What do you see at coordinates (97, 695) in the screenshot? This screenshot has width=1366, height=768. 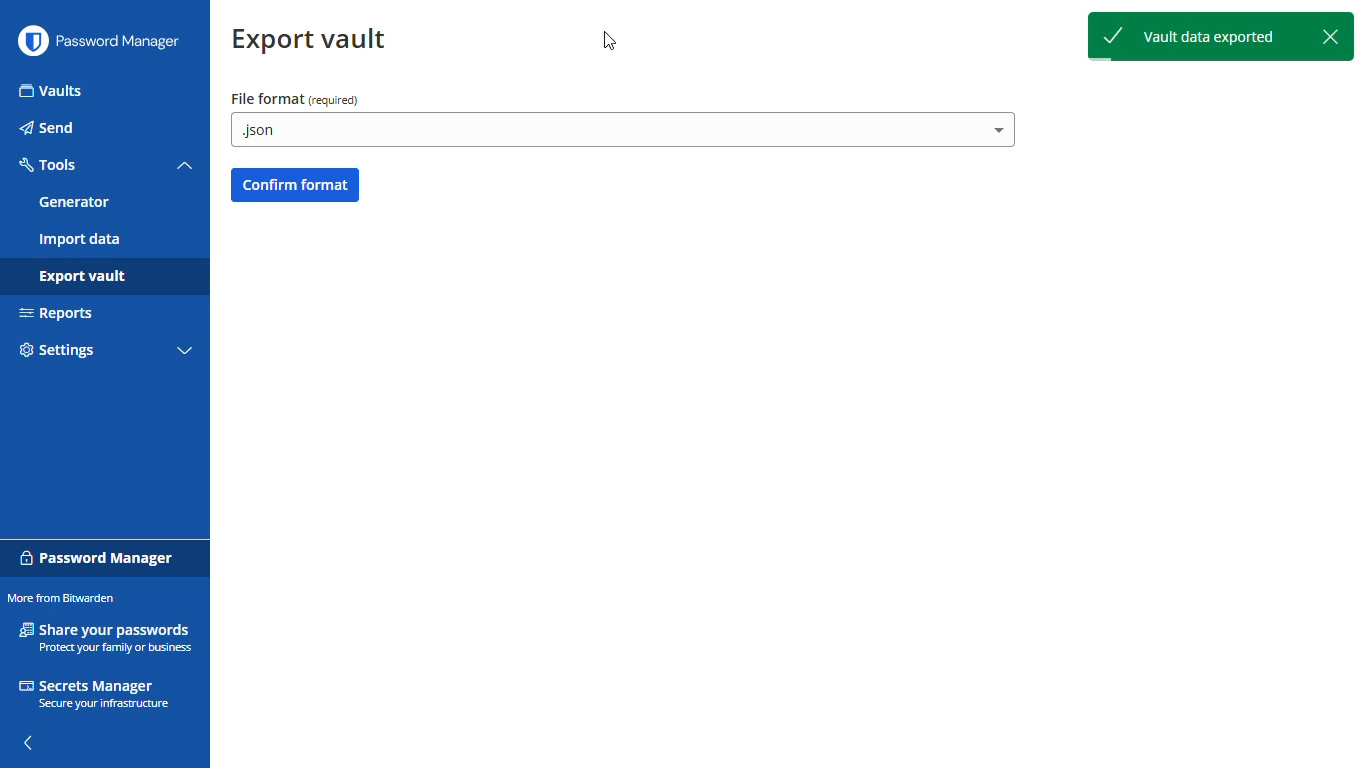 I see `secrets manager` at bounding box center [97, 695].